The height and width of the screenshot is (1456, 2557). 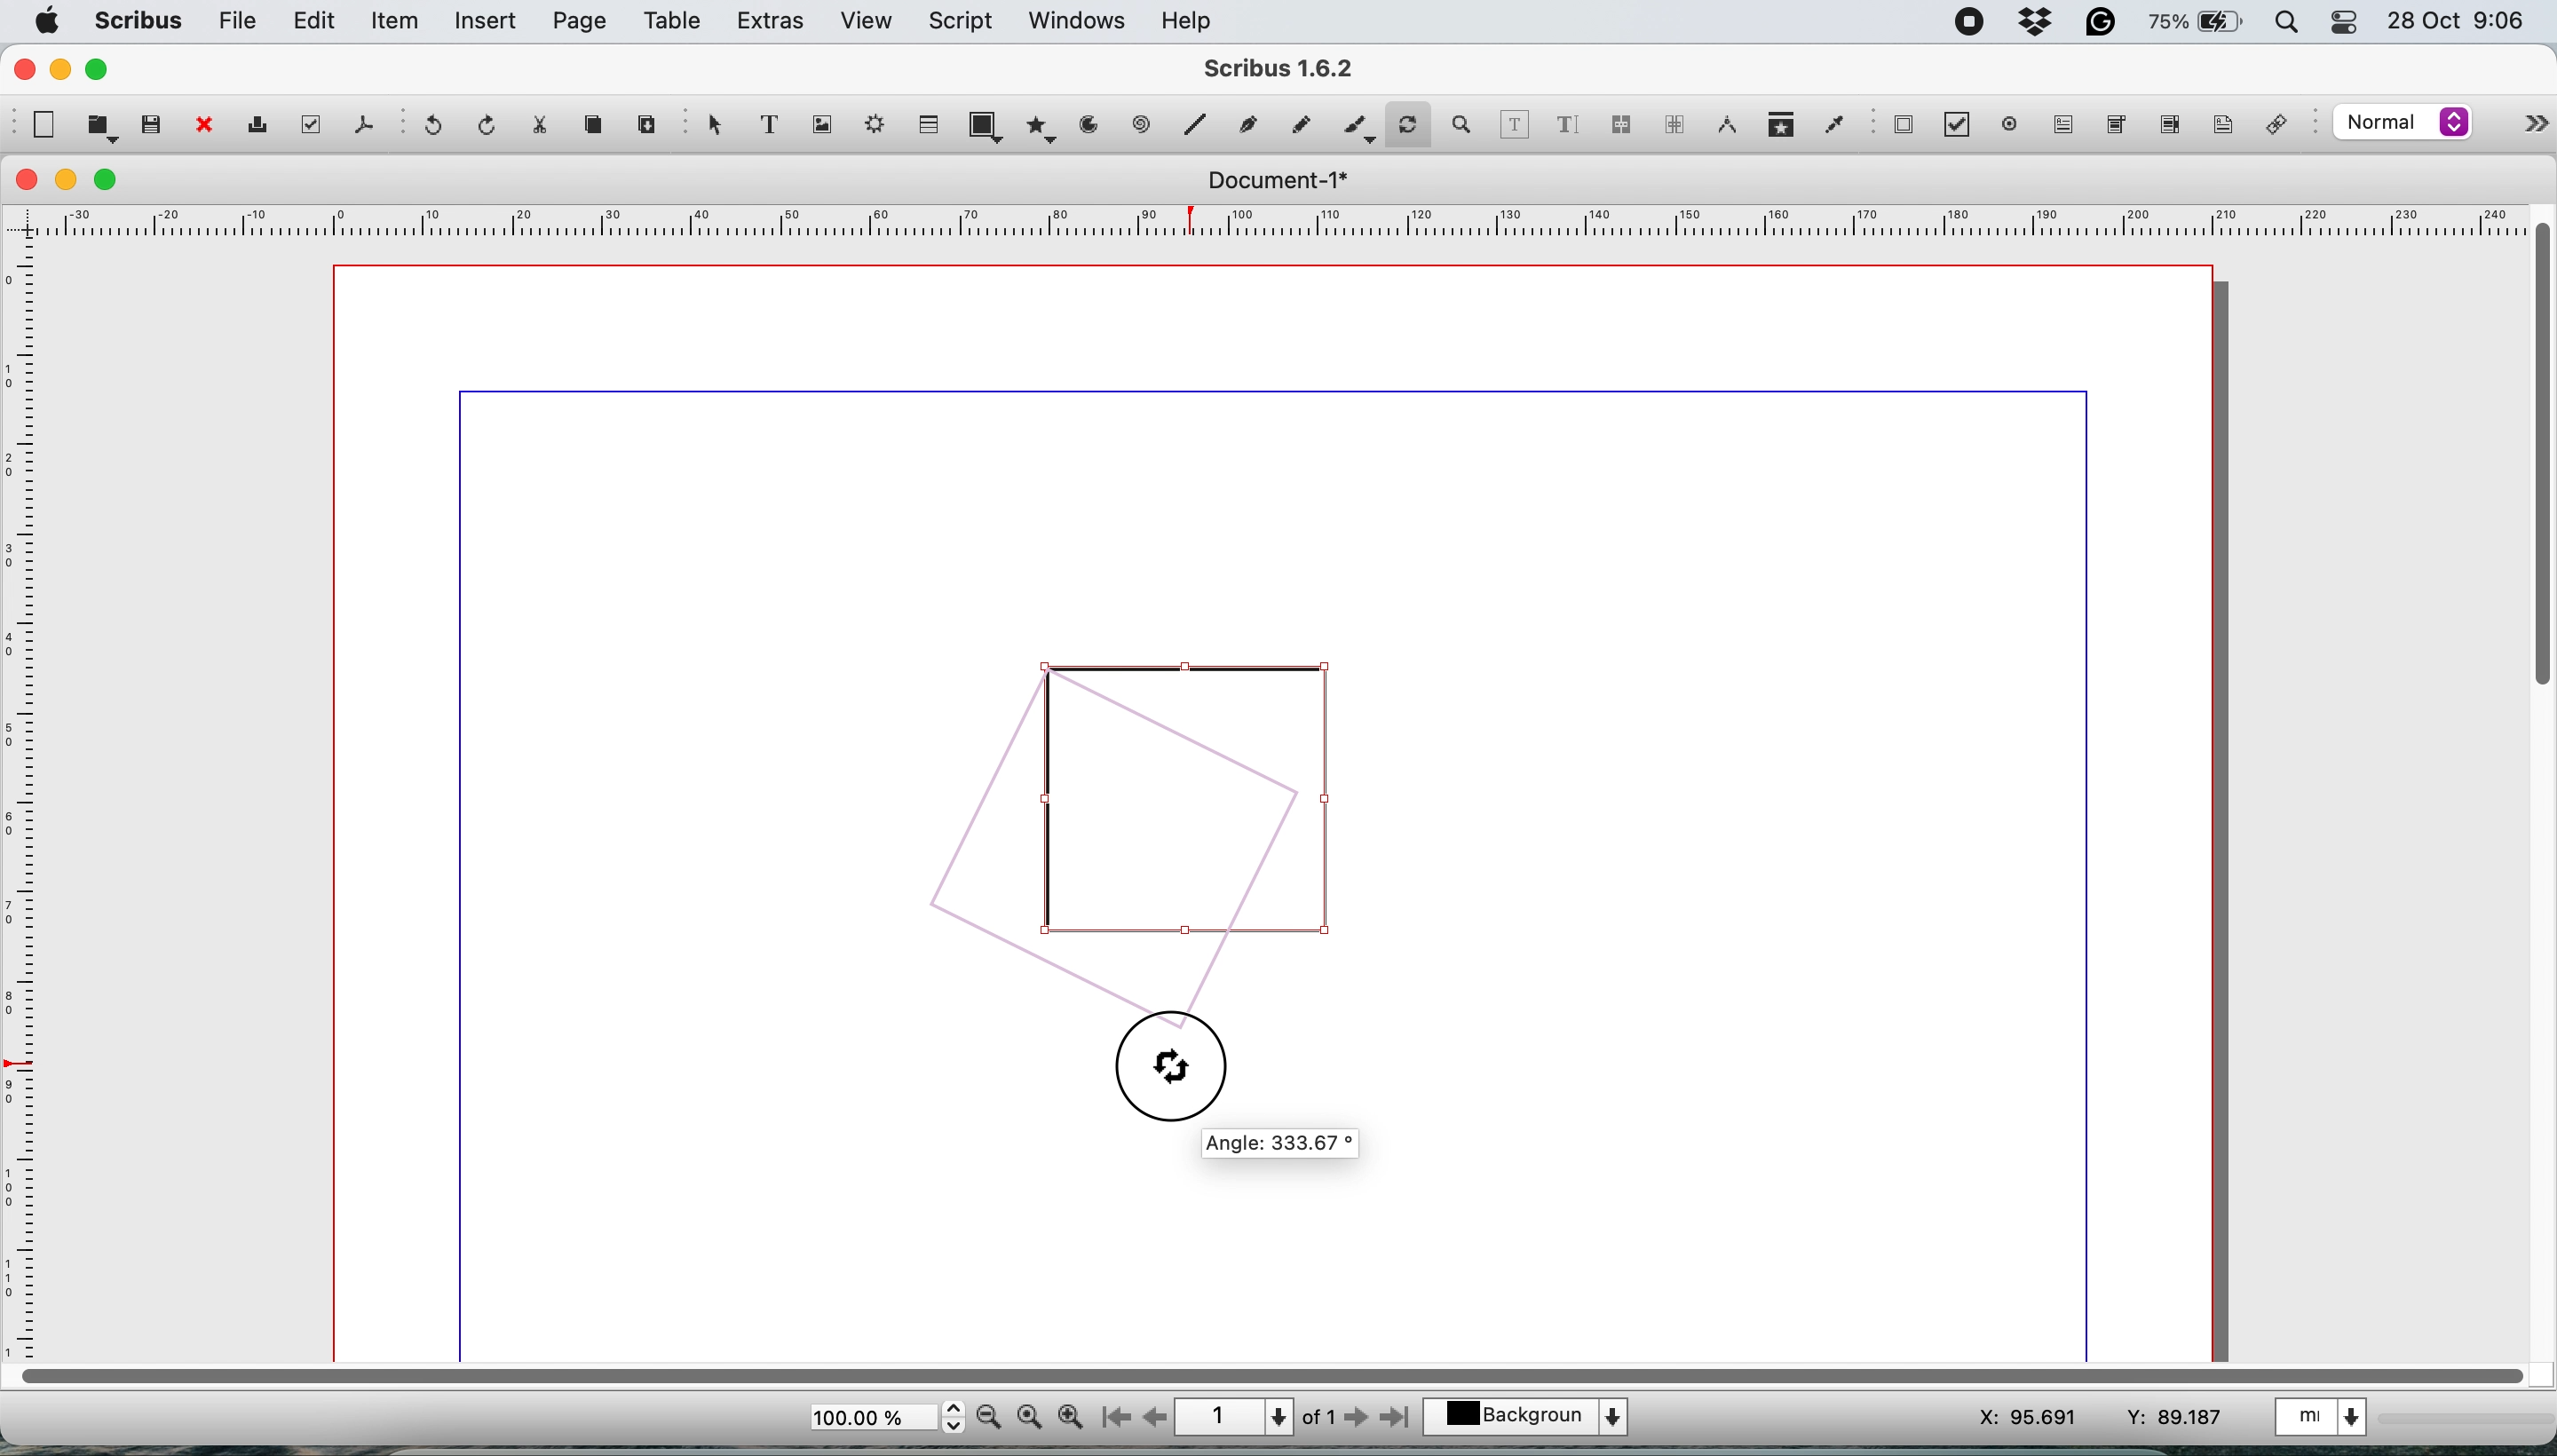 I want to click on pdf text button, so click(x=2066, y=125).